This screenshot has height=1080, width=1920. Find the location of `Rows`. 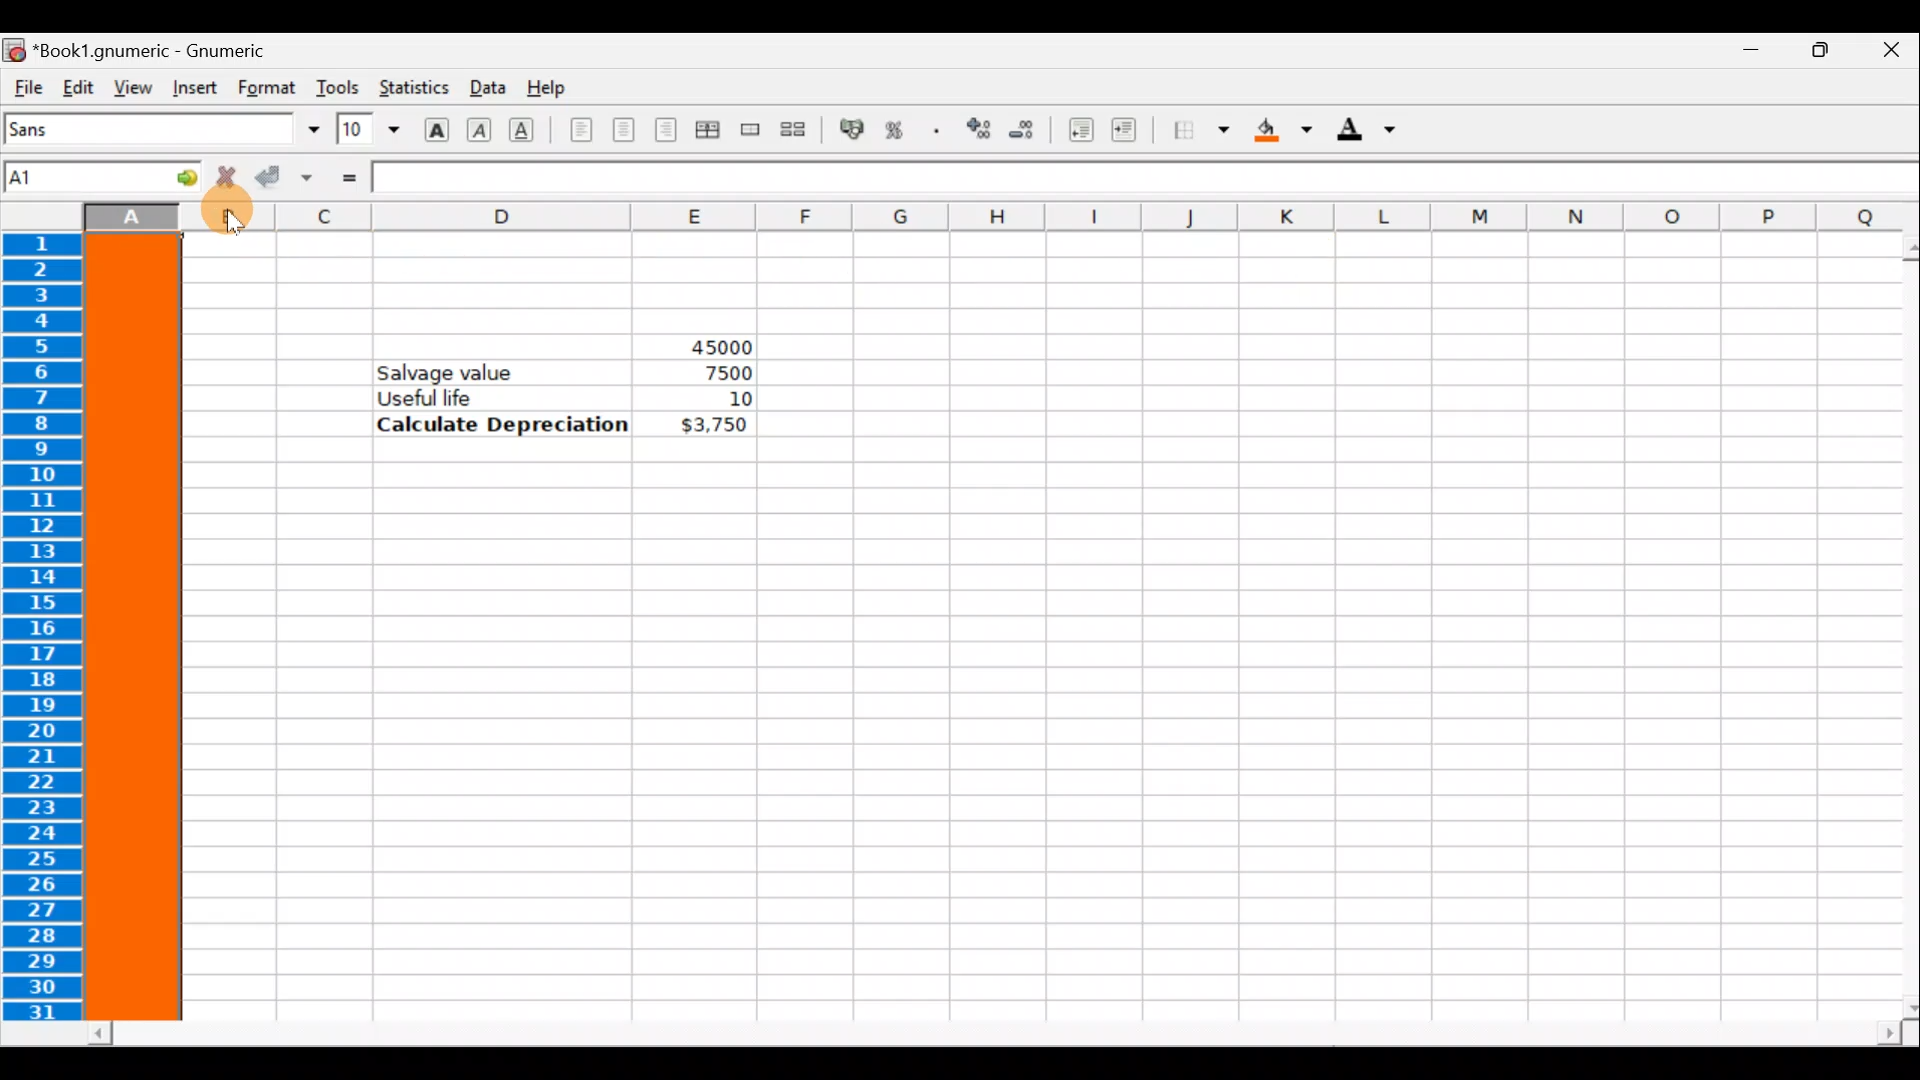

Rows is located at coordinates (47, 629).